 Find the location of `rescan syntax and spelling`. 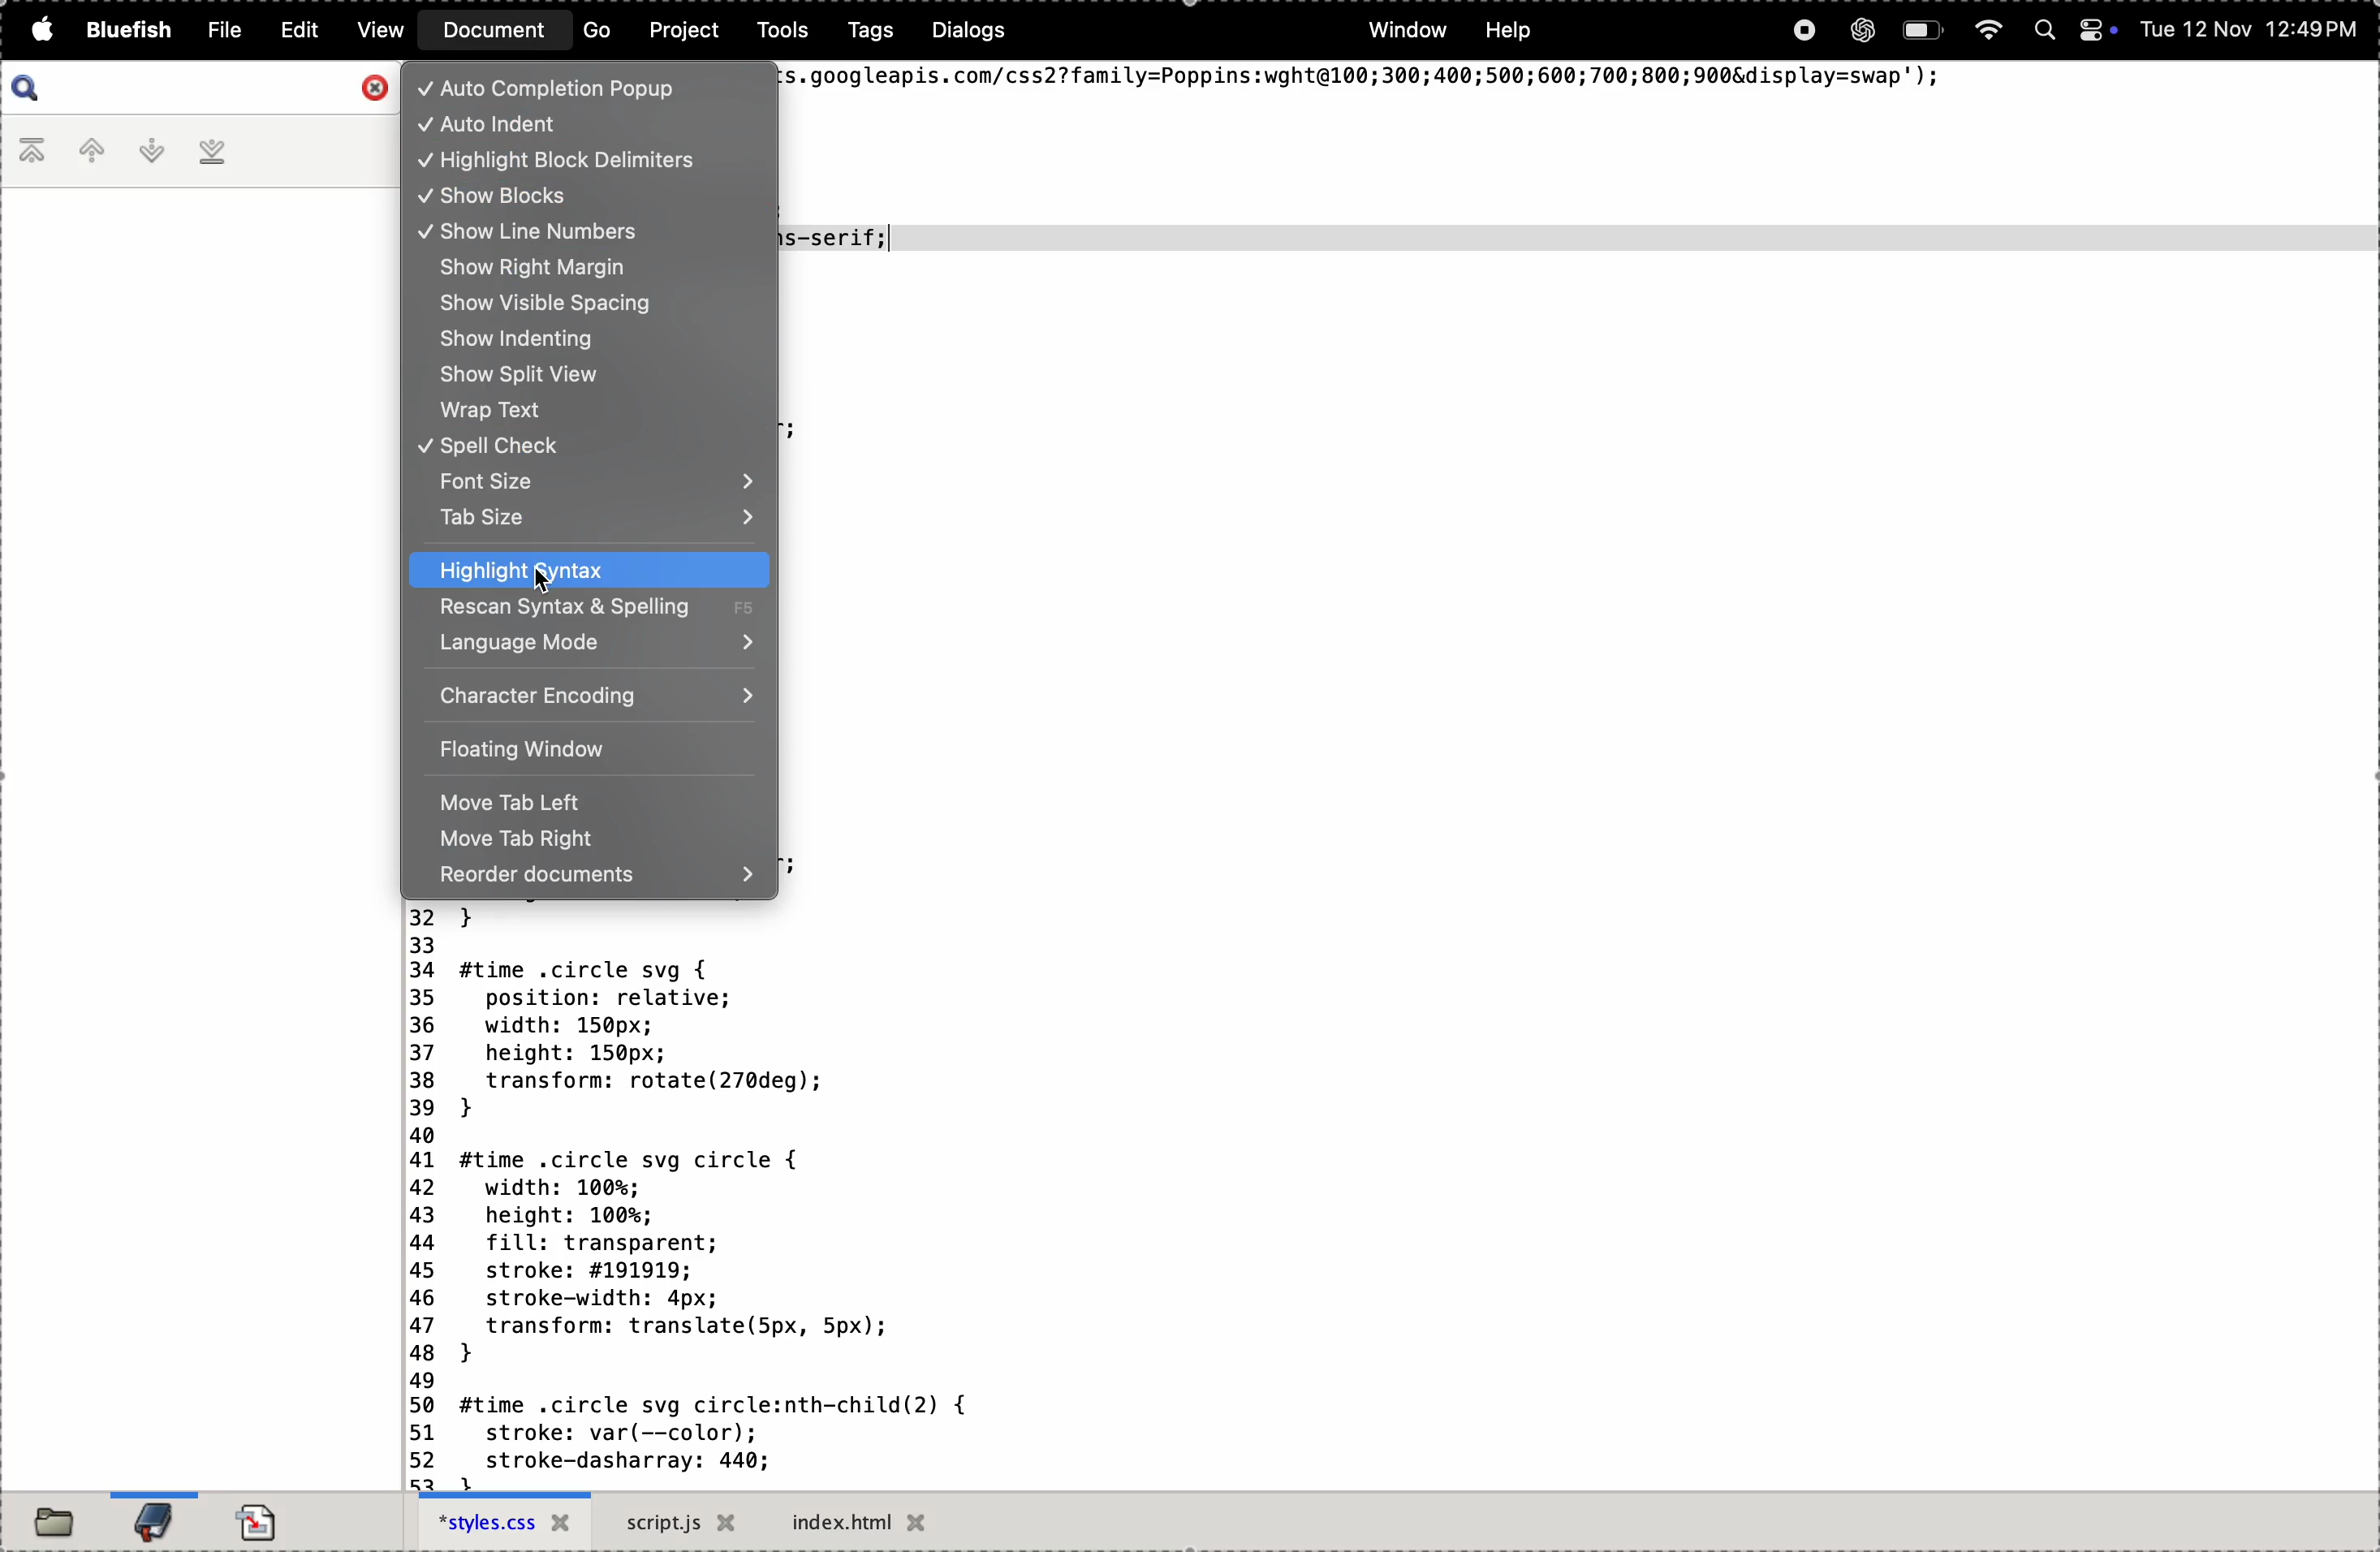

rescan syntax and spelling is located at coordinates (587, 609).